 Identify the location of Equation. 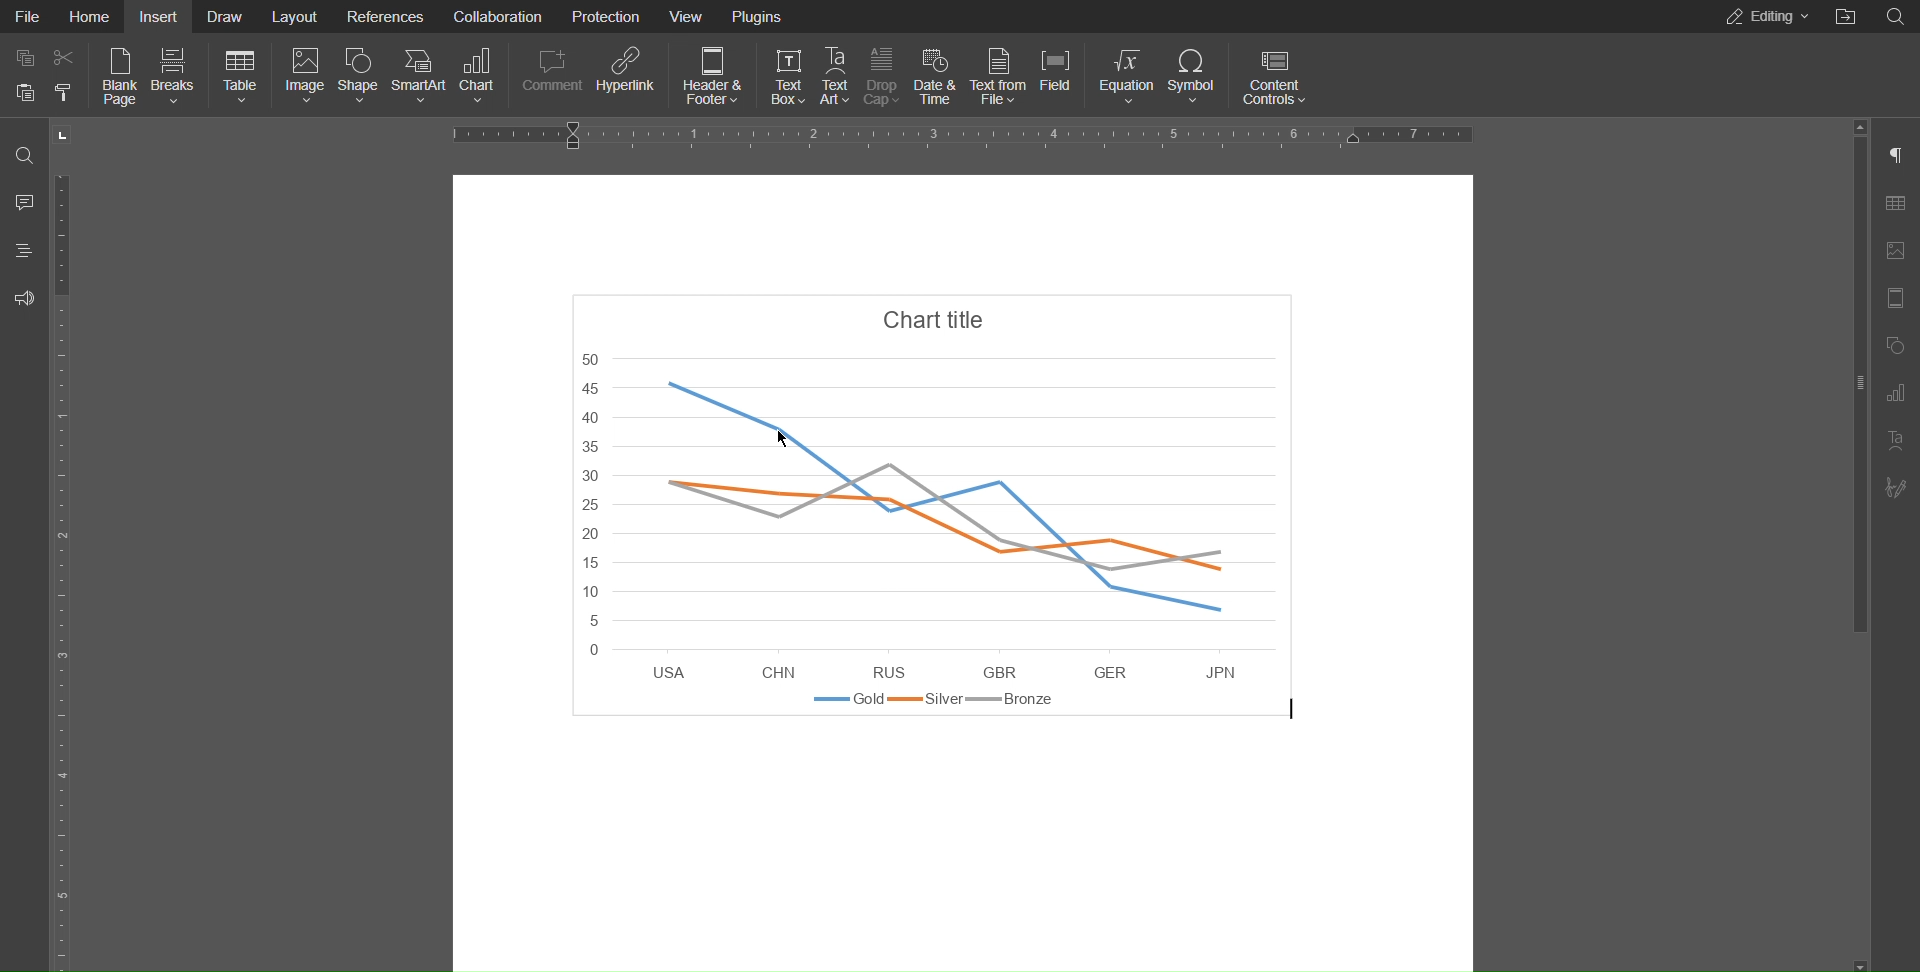
(1124, 74).